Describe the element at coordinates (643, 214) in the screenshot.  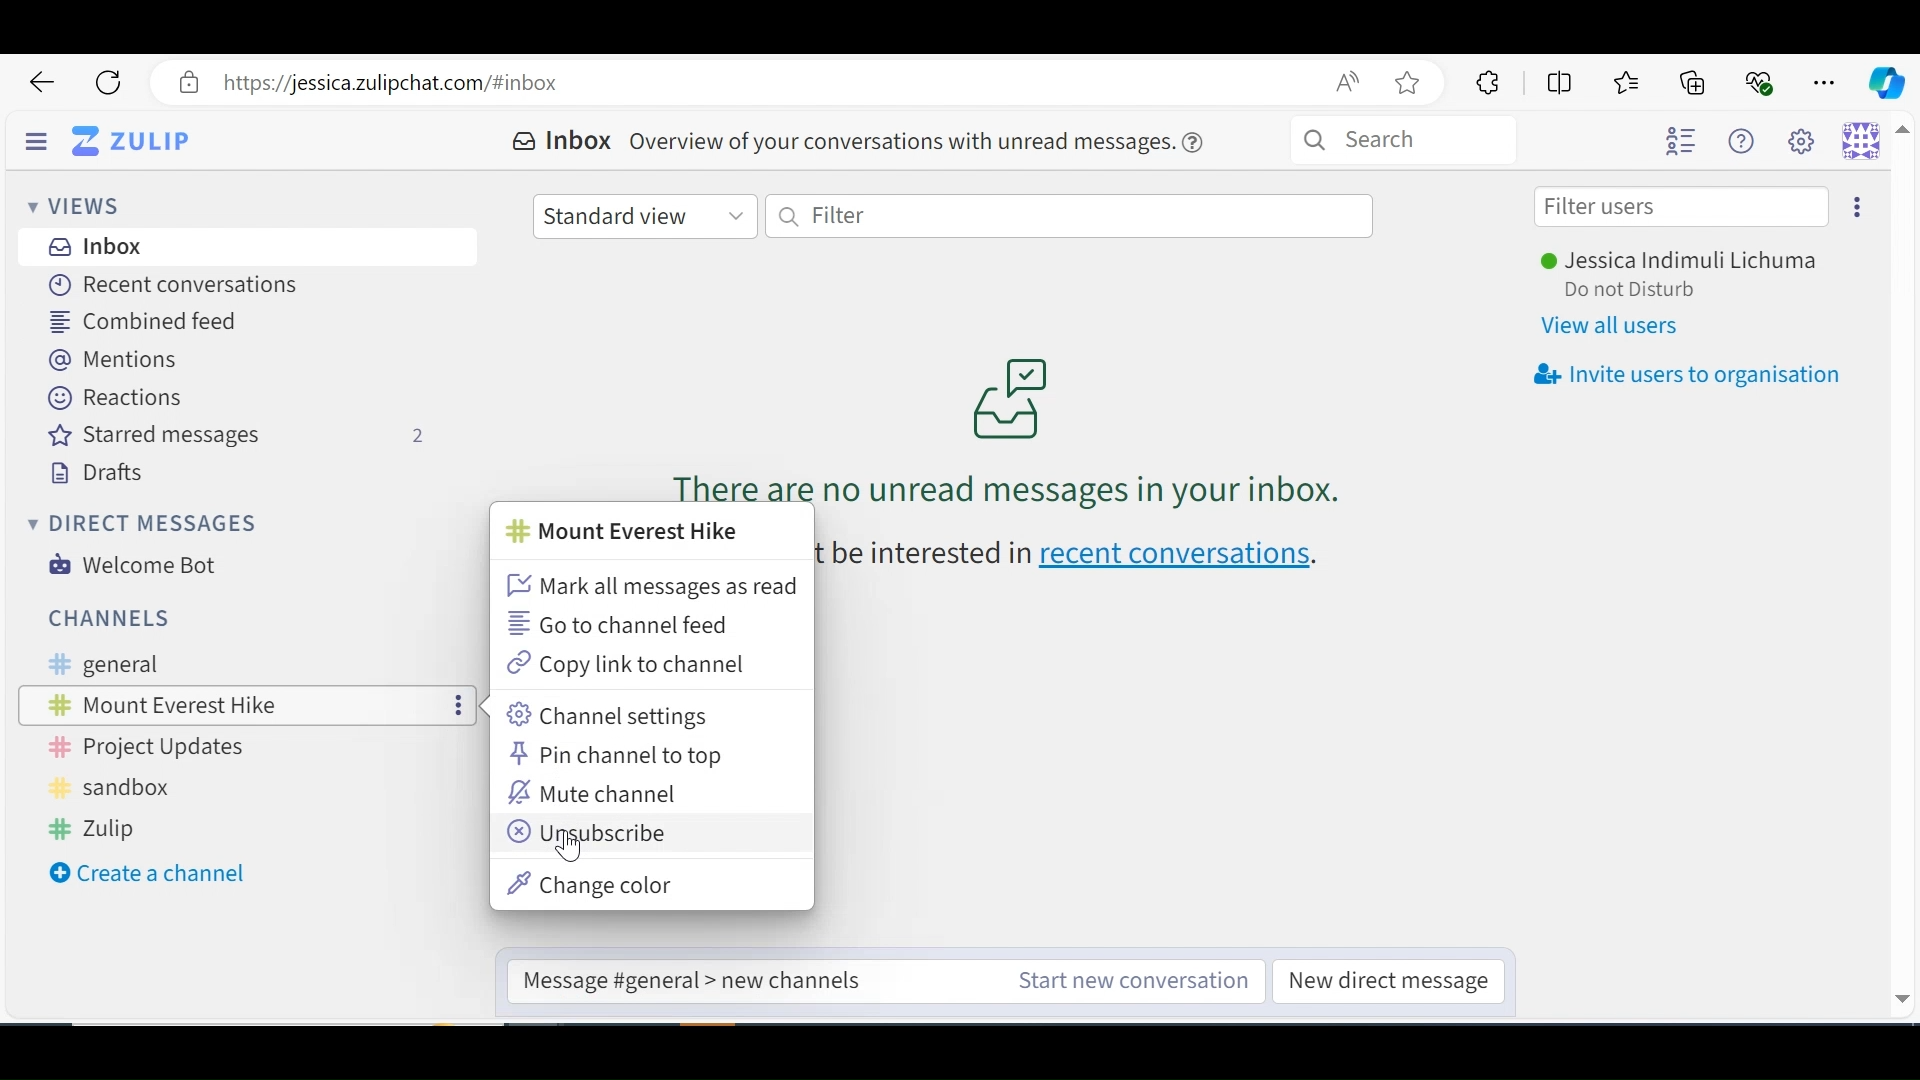
I see `Standard view` at that location.